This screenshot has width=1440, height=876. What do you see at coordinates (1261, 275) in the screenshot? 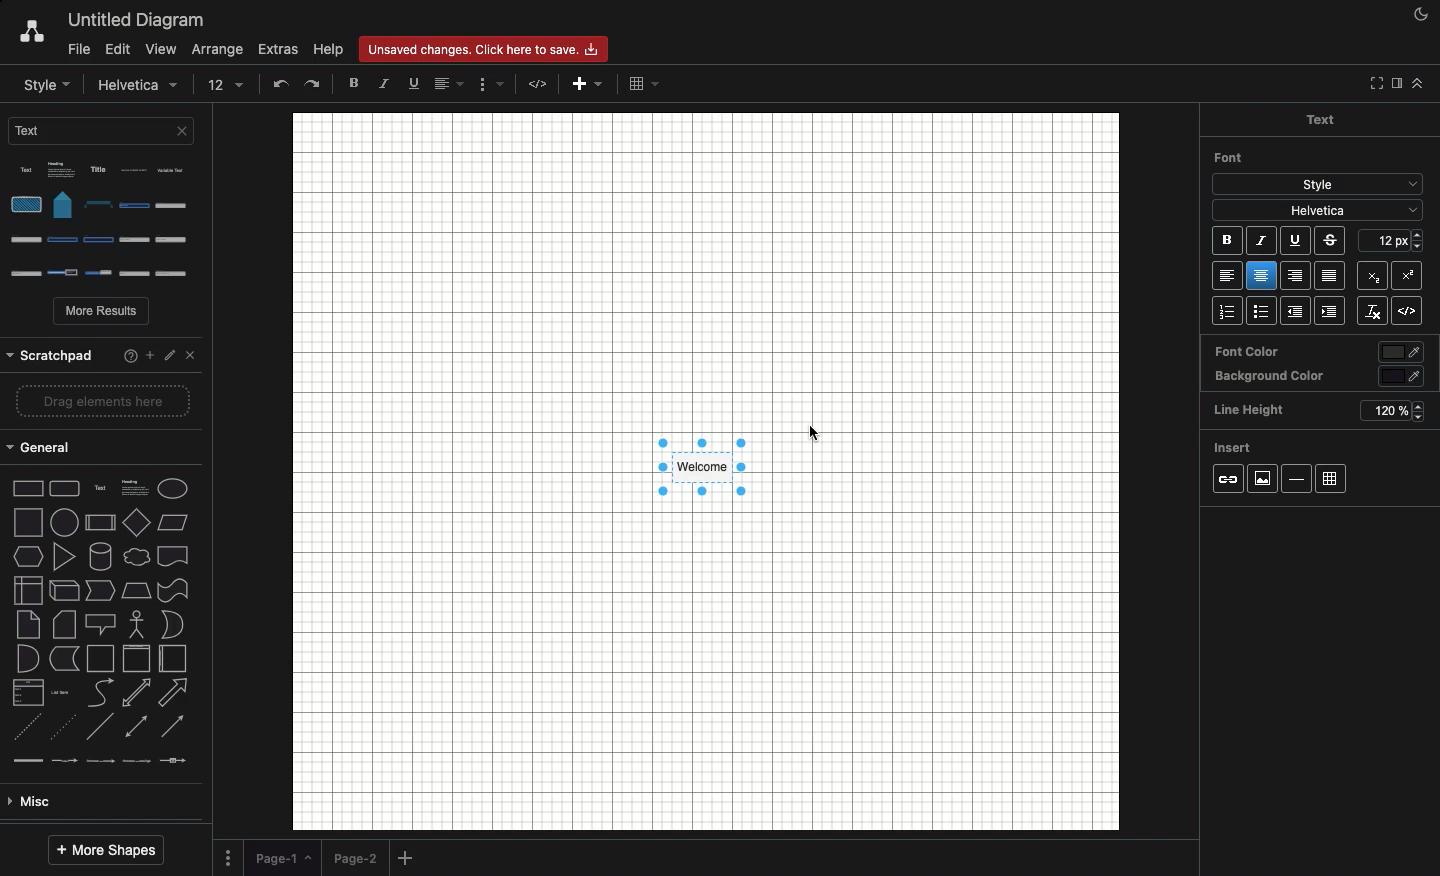
I see `Center aligned` at bounding box center [1261, 275].